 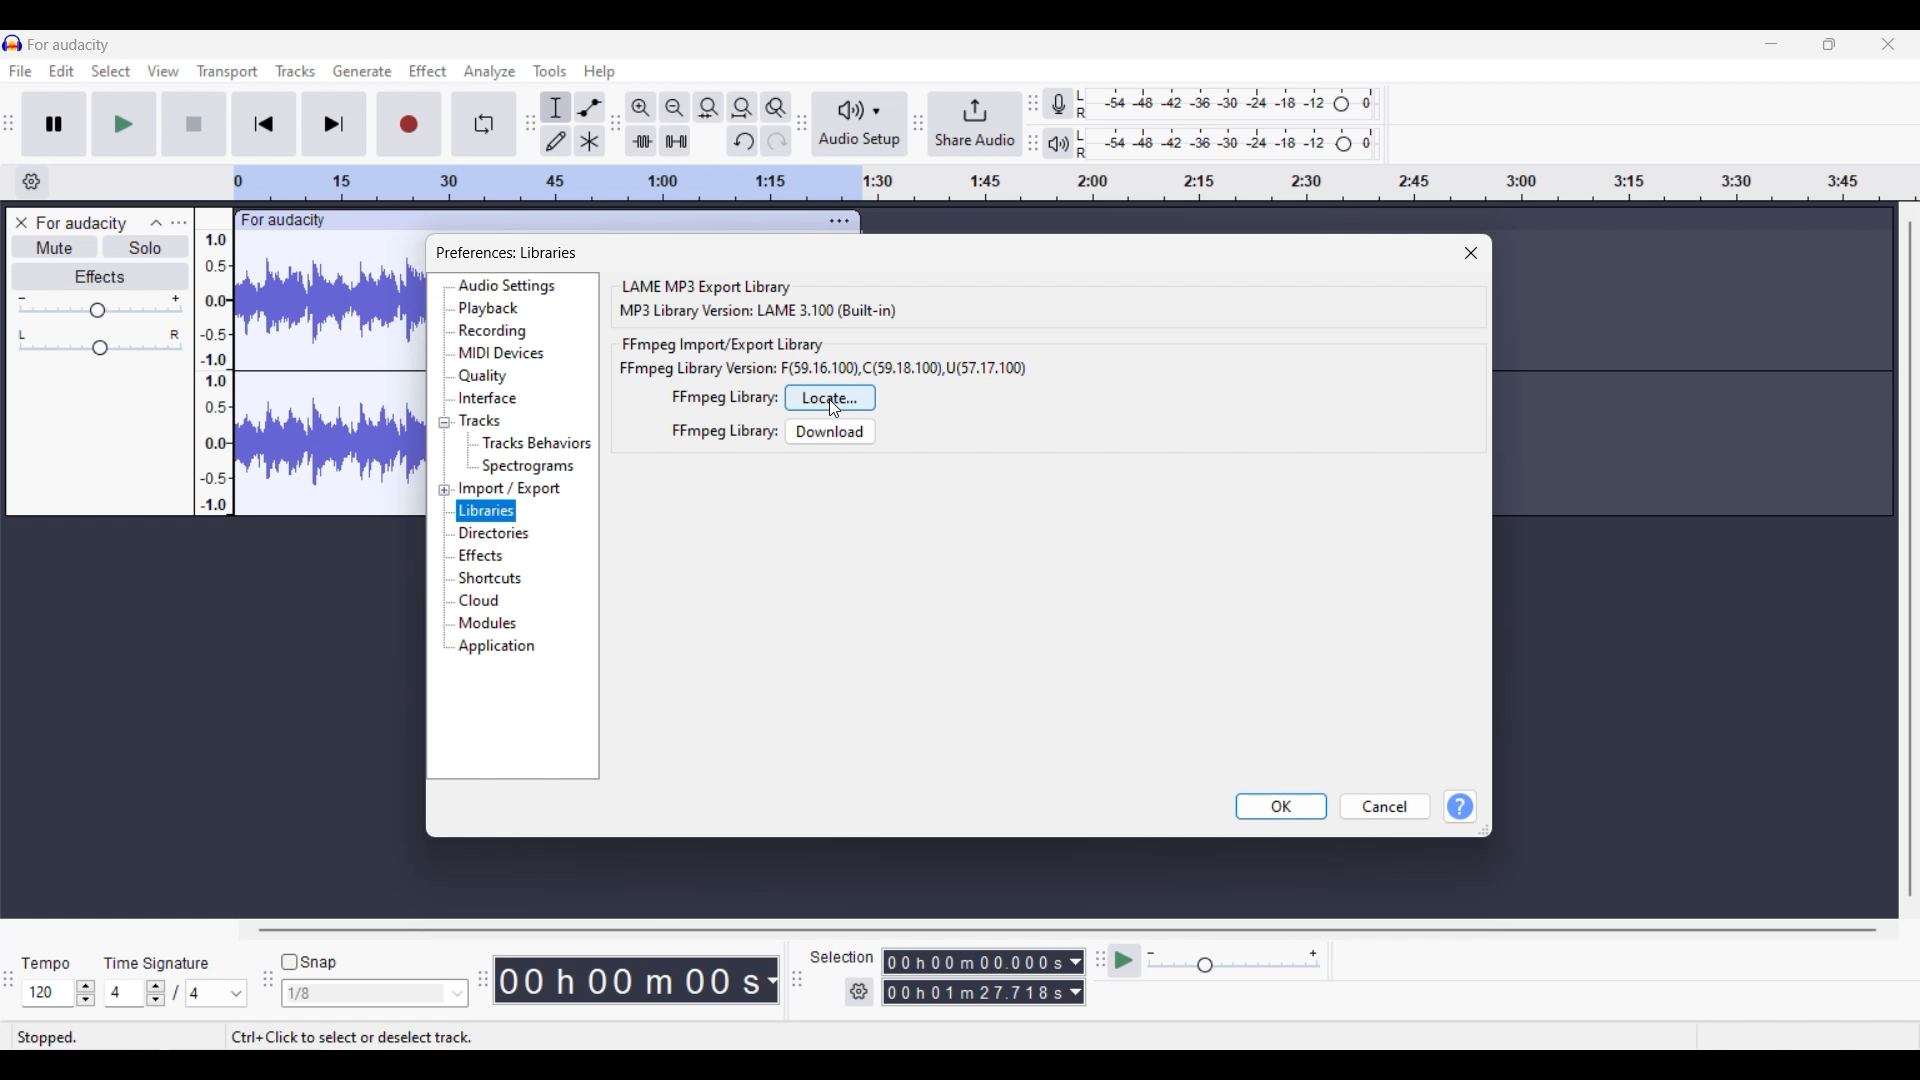 I want to click on Close interface, so click(x=1889, y=44).